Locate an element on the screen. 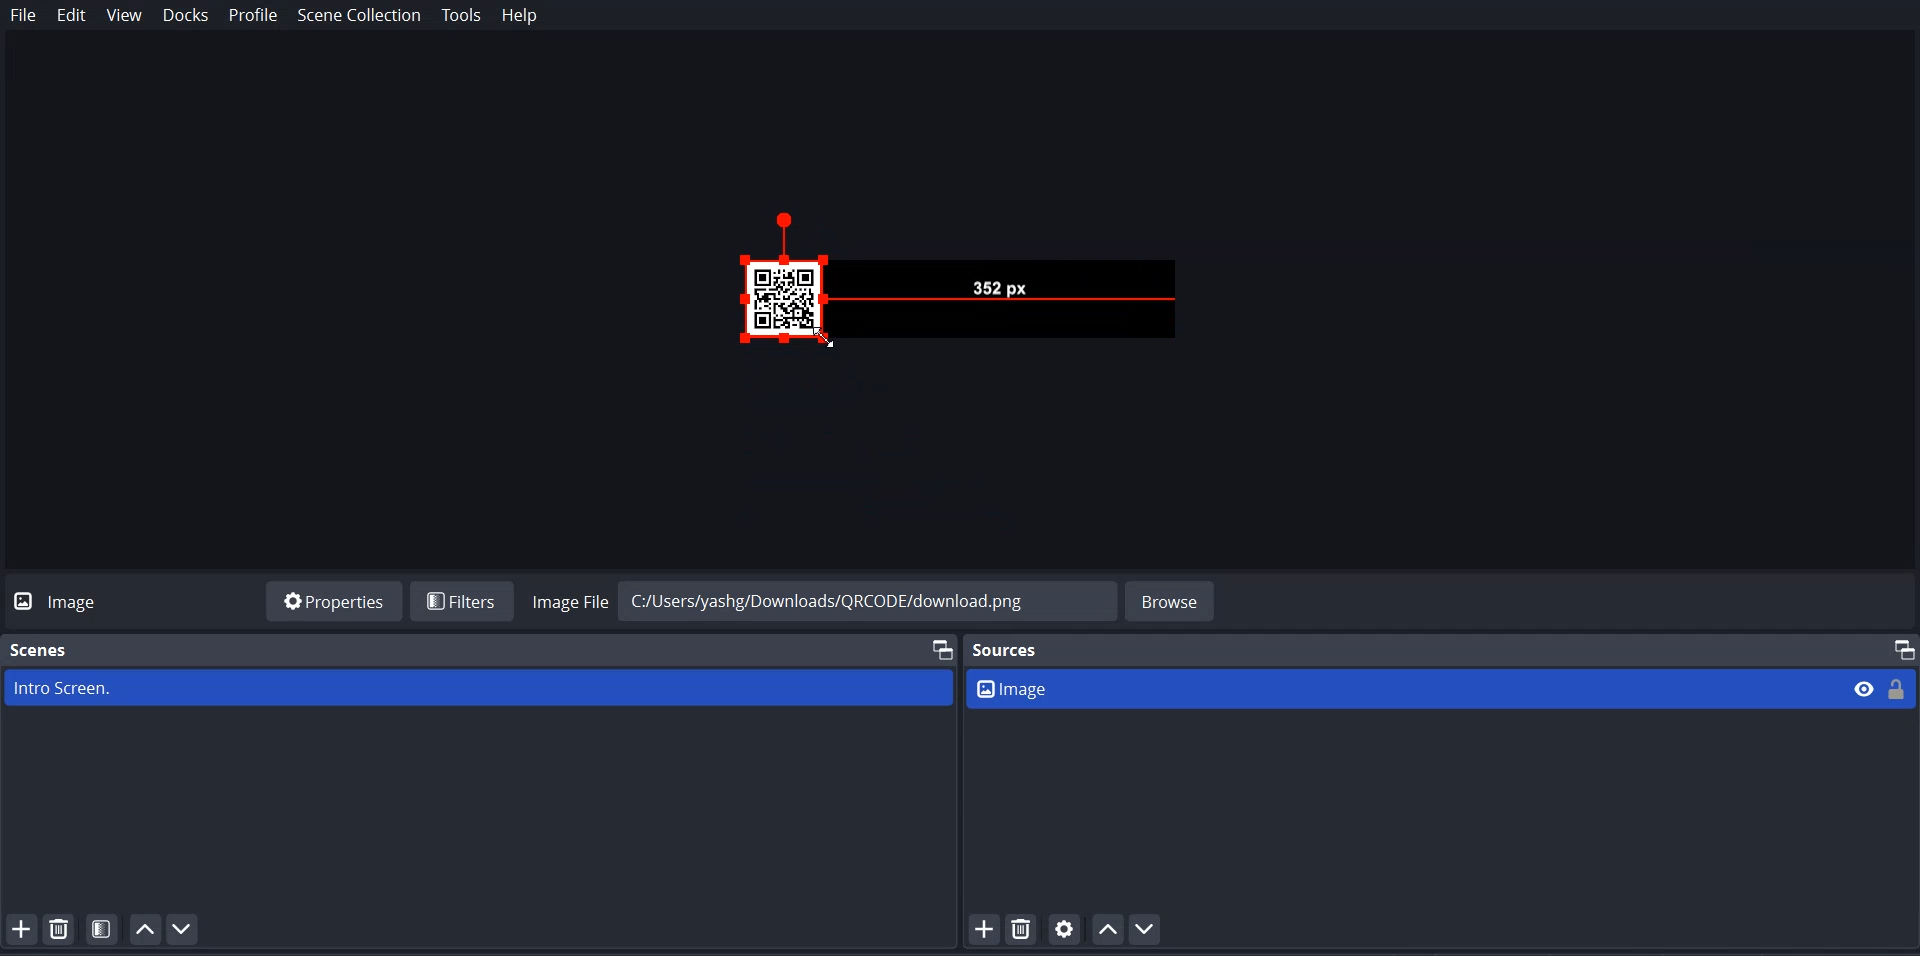 This screenshot has width=1920, height=956. Maximize is located at coordinates (1897, 644).